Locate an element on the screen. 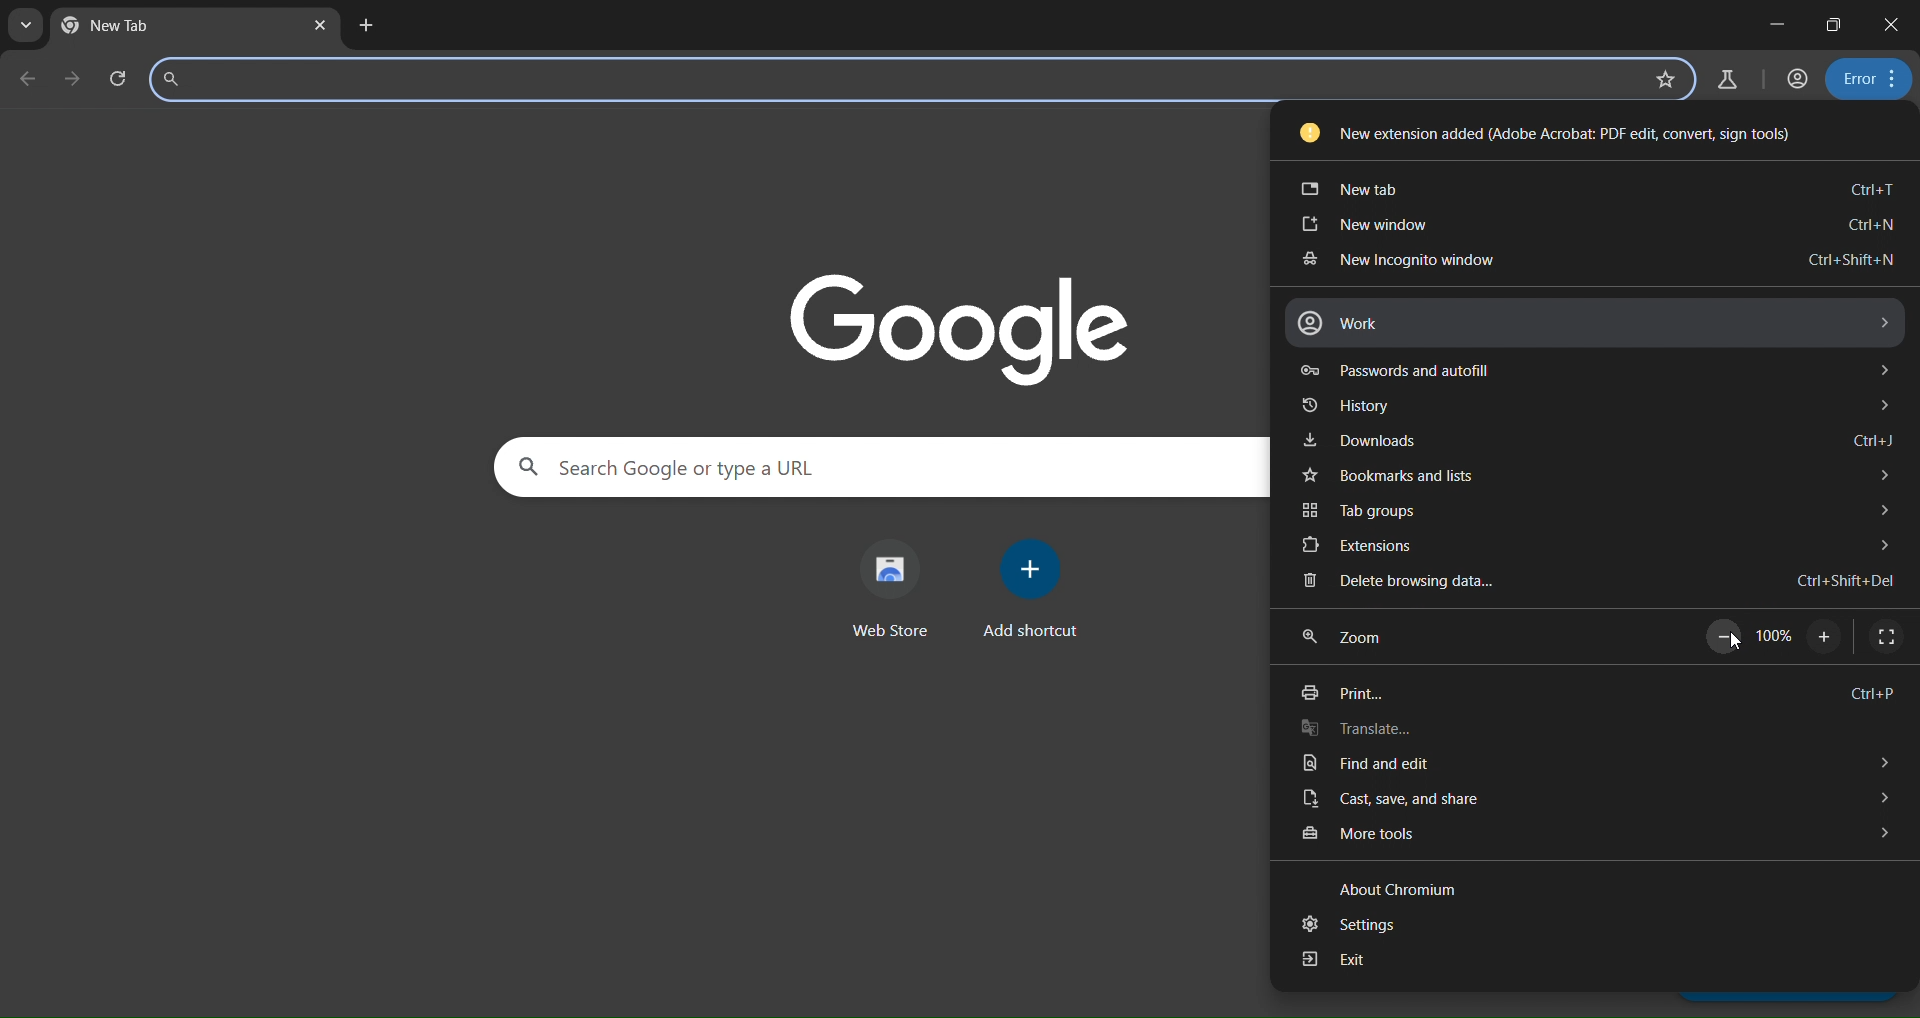 Image resolution: width=1920 pixels, height=1018 pixels. work is located at coordinates (1599, 323).